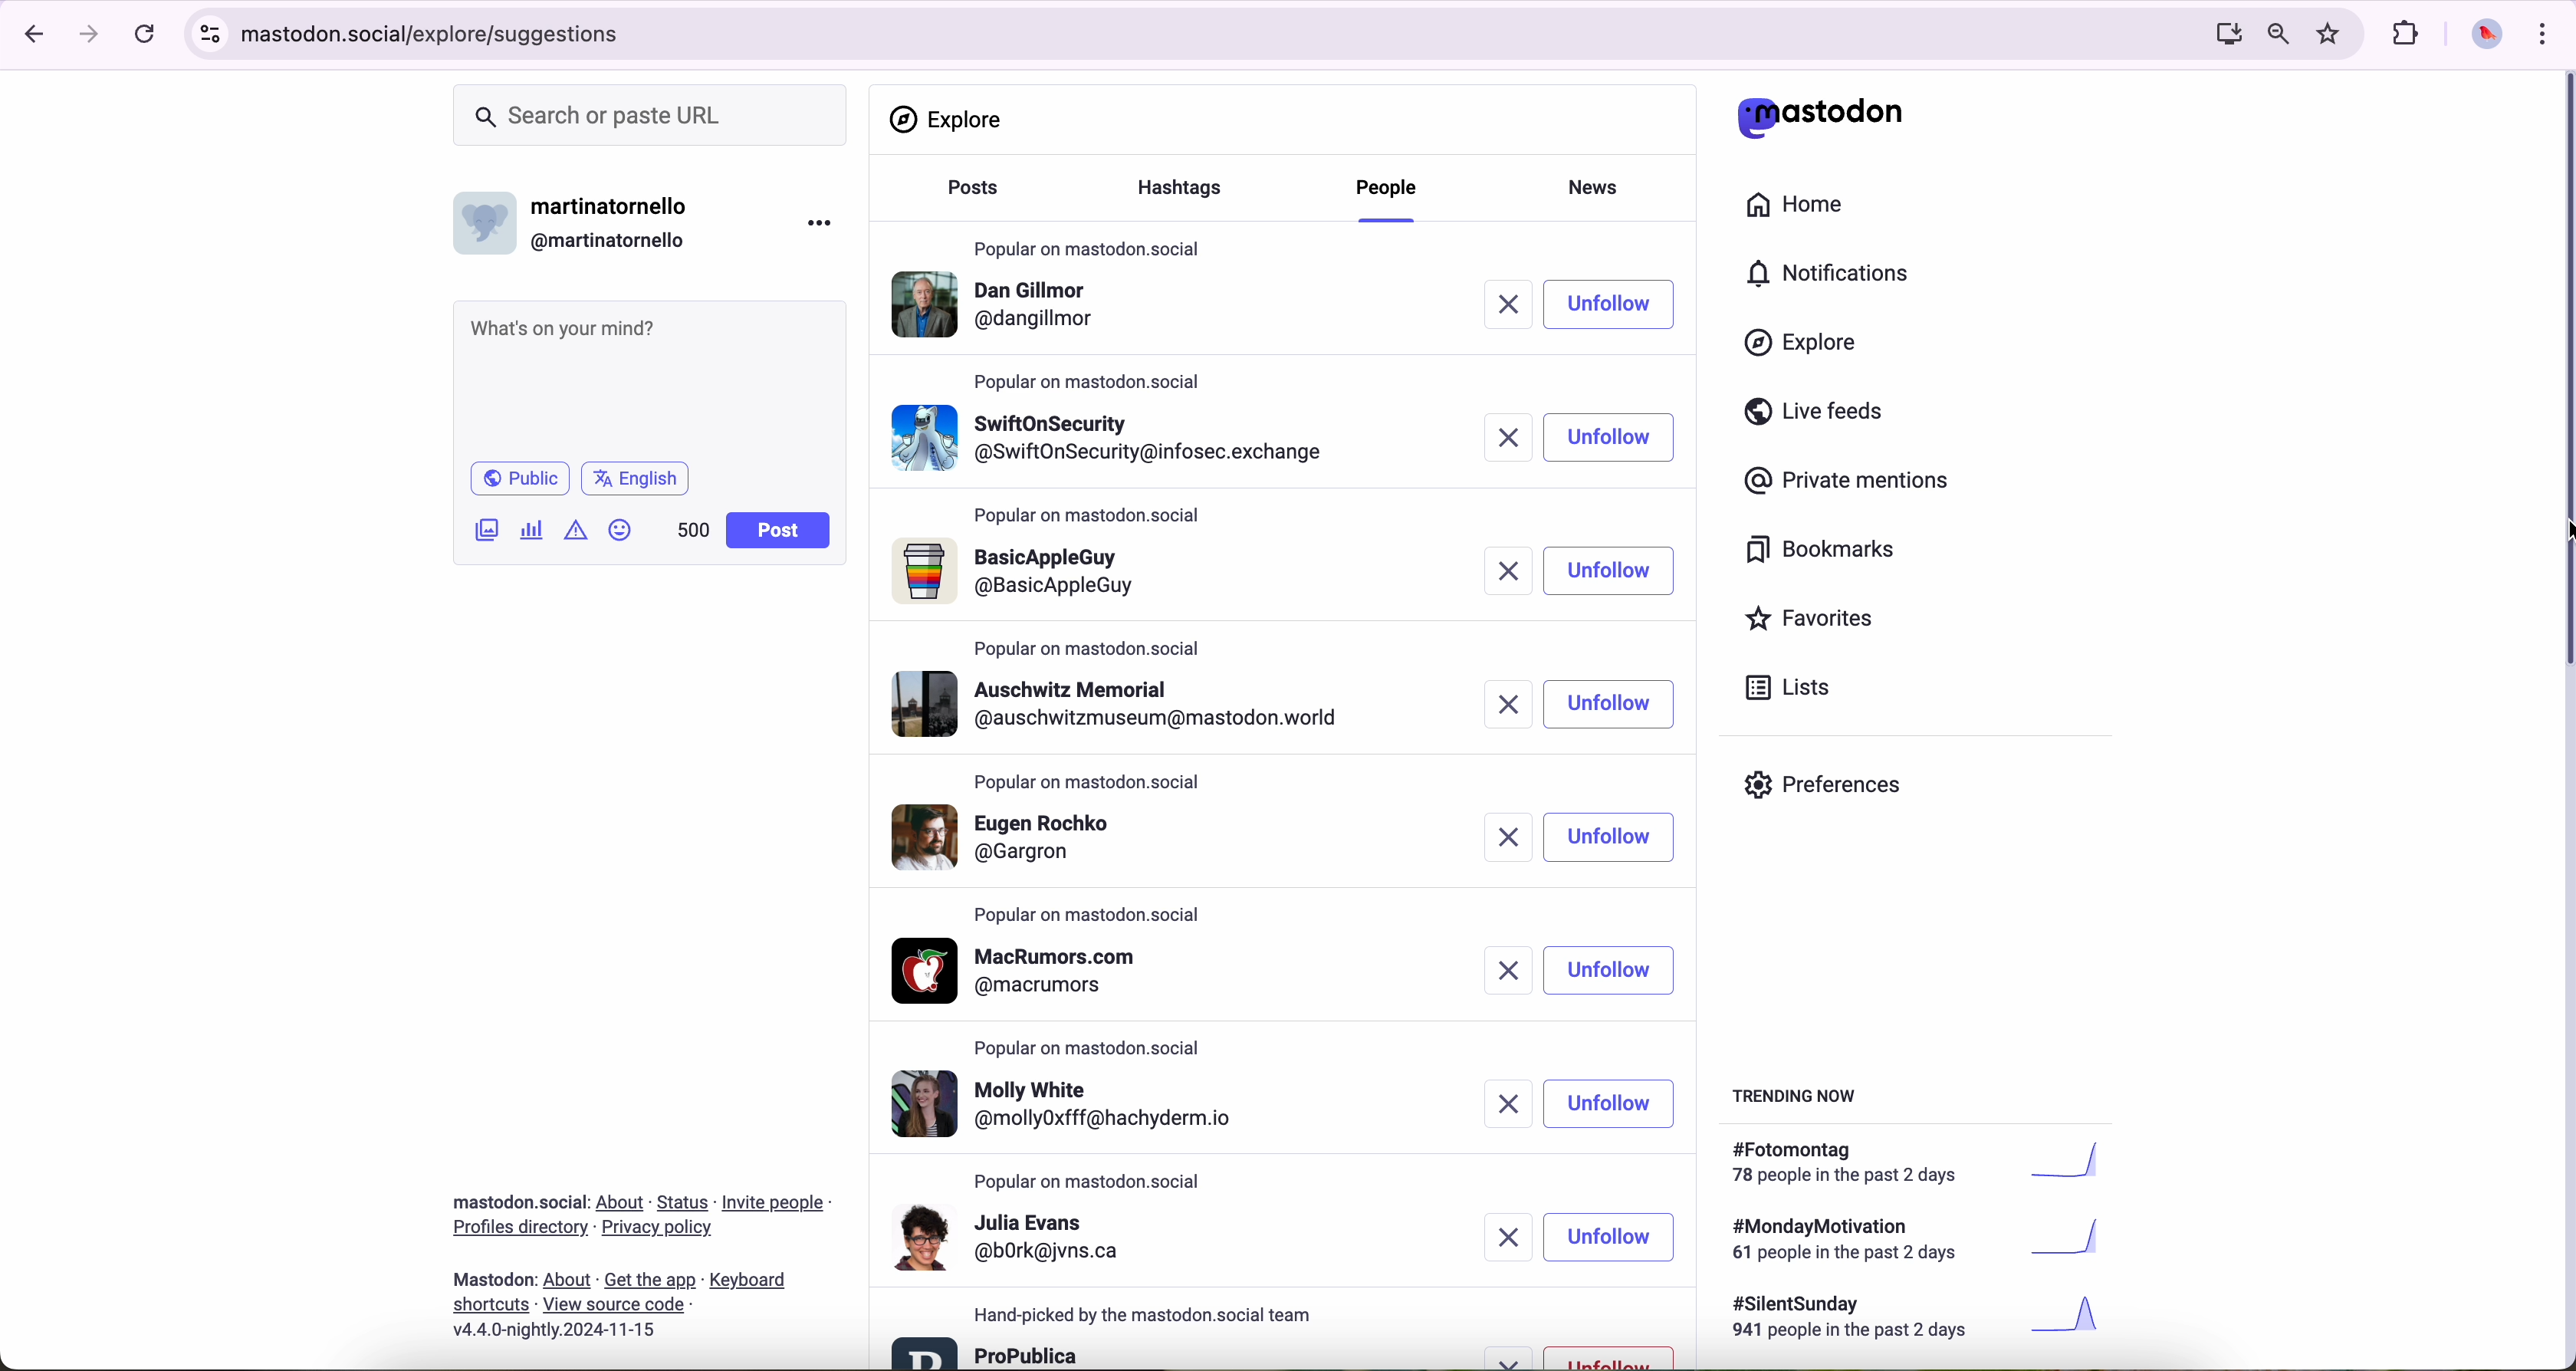 This screenshot has height=1371, width=2576. I want to click on live feeds, so click(1821, 416).